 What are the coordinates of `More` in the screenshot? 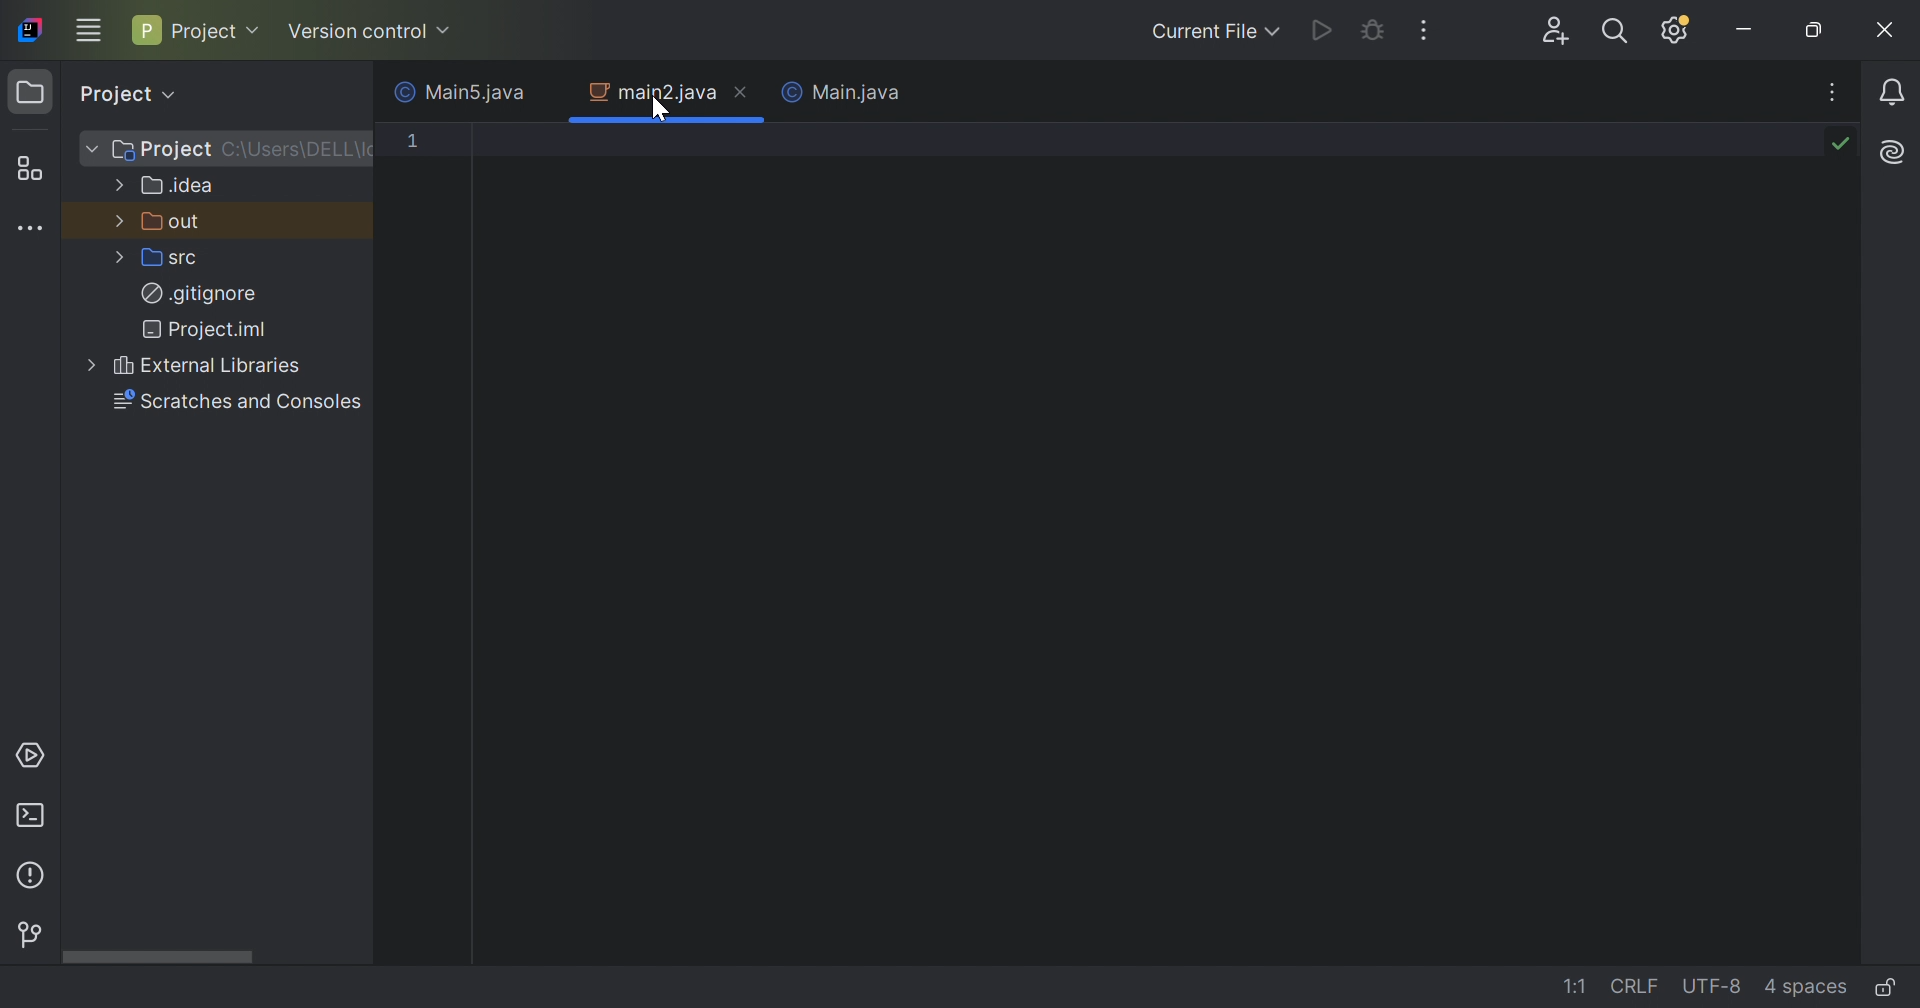 It's located at (121, 184).